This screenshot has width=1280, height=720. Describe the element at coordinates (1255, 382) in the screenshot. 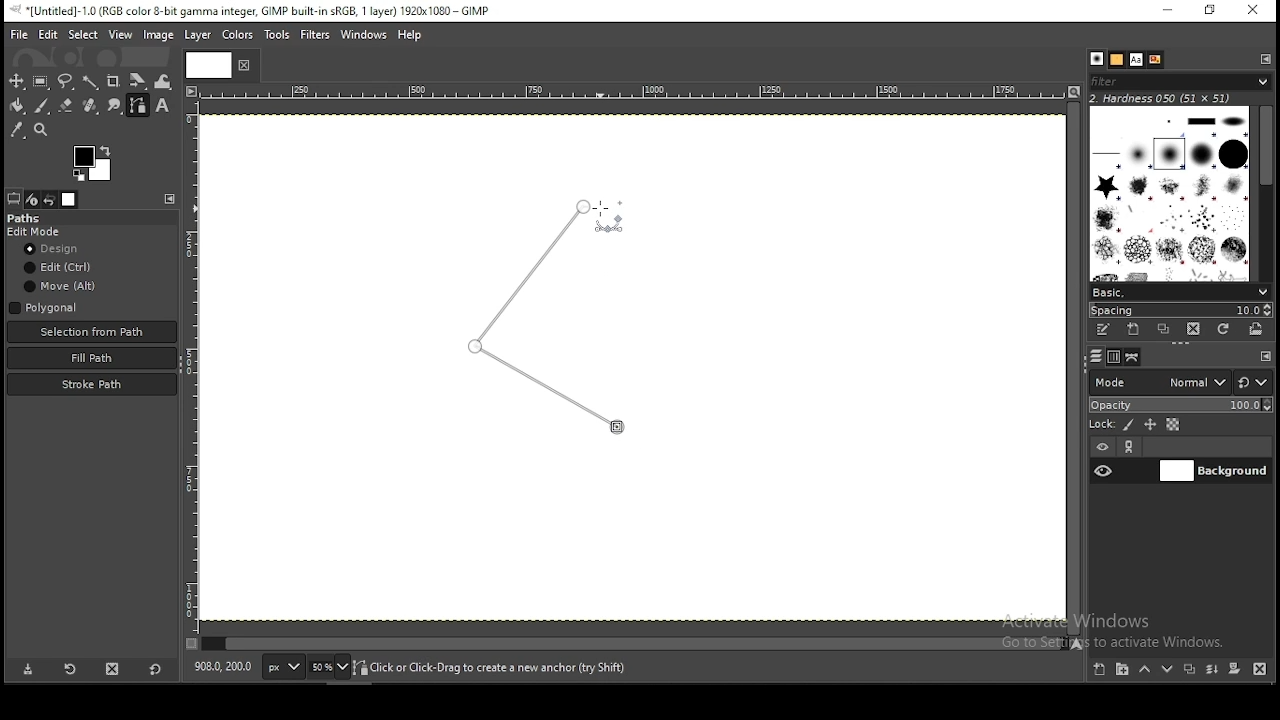

I see `switch to other modes` at that location.